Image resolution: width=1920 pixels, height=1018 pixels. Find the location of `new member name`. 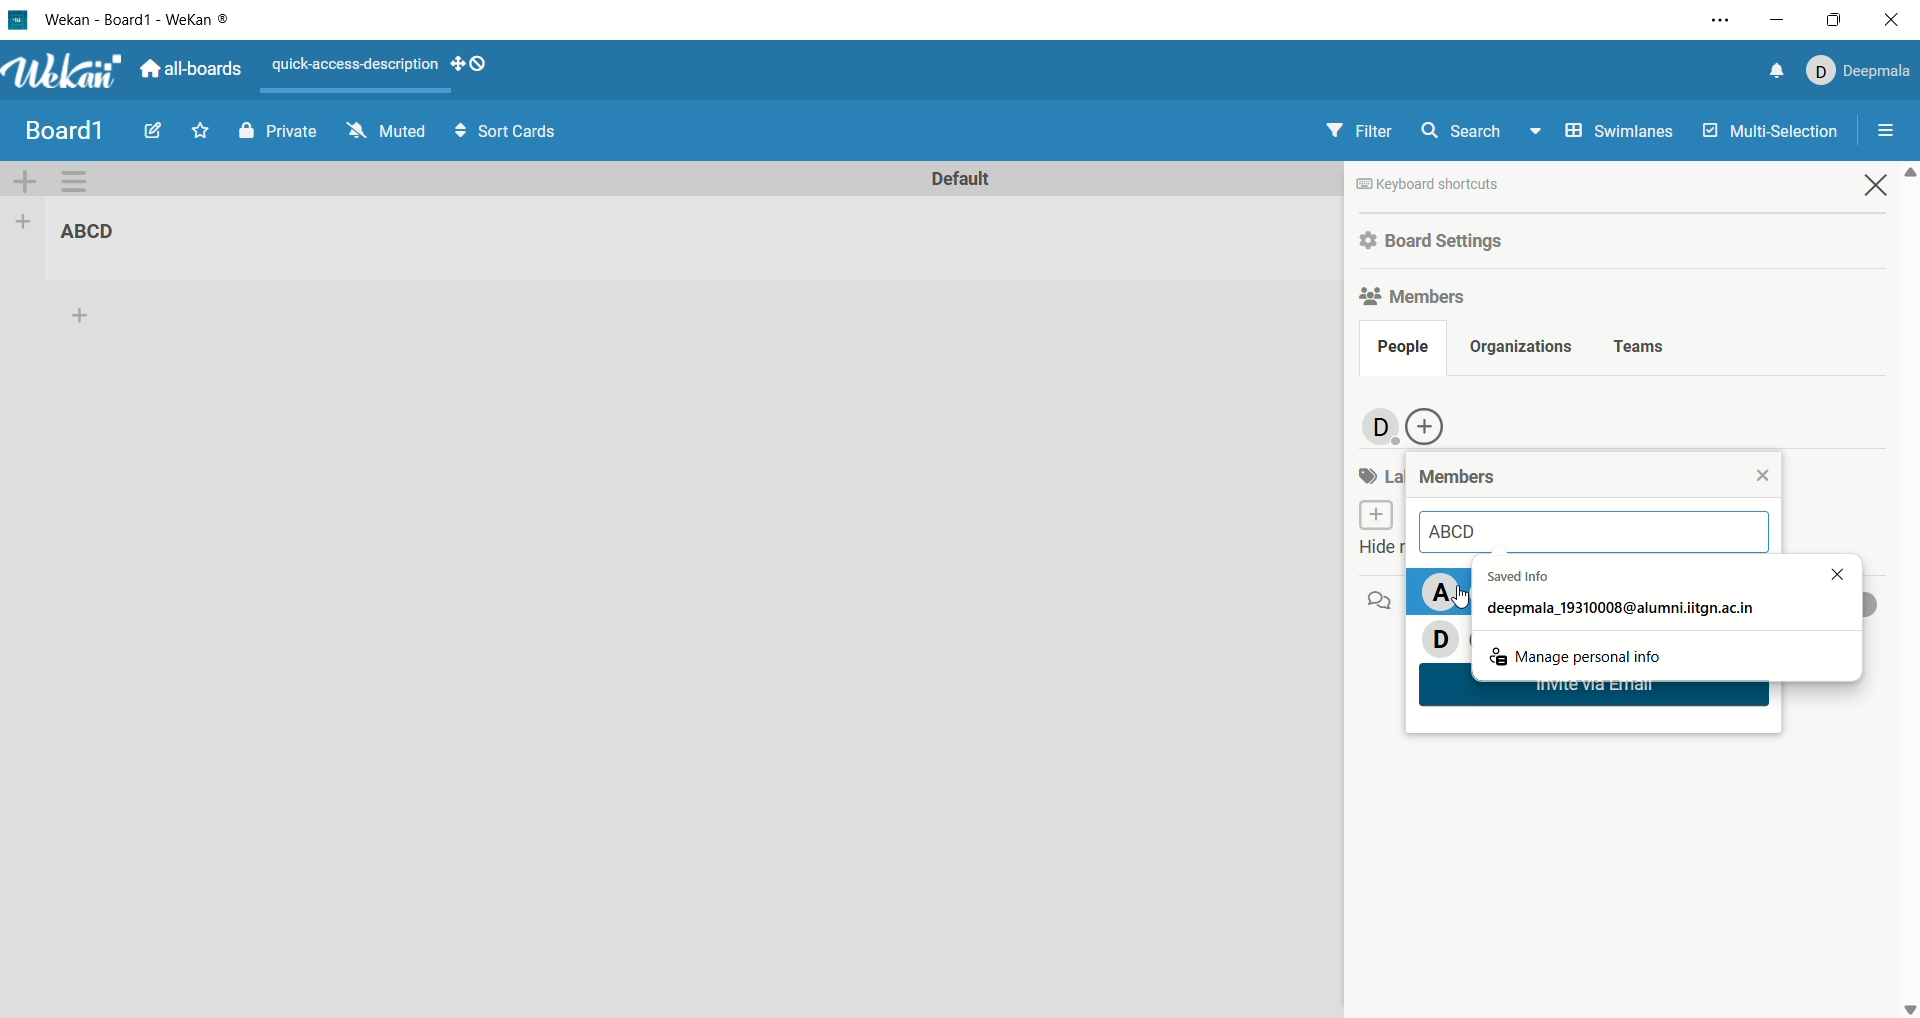

new member name is located at coordinates (1600, 533).